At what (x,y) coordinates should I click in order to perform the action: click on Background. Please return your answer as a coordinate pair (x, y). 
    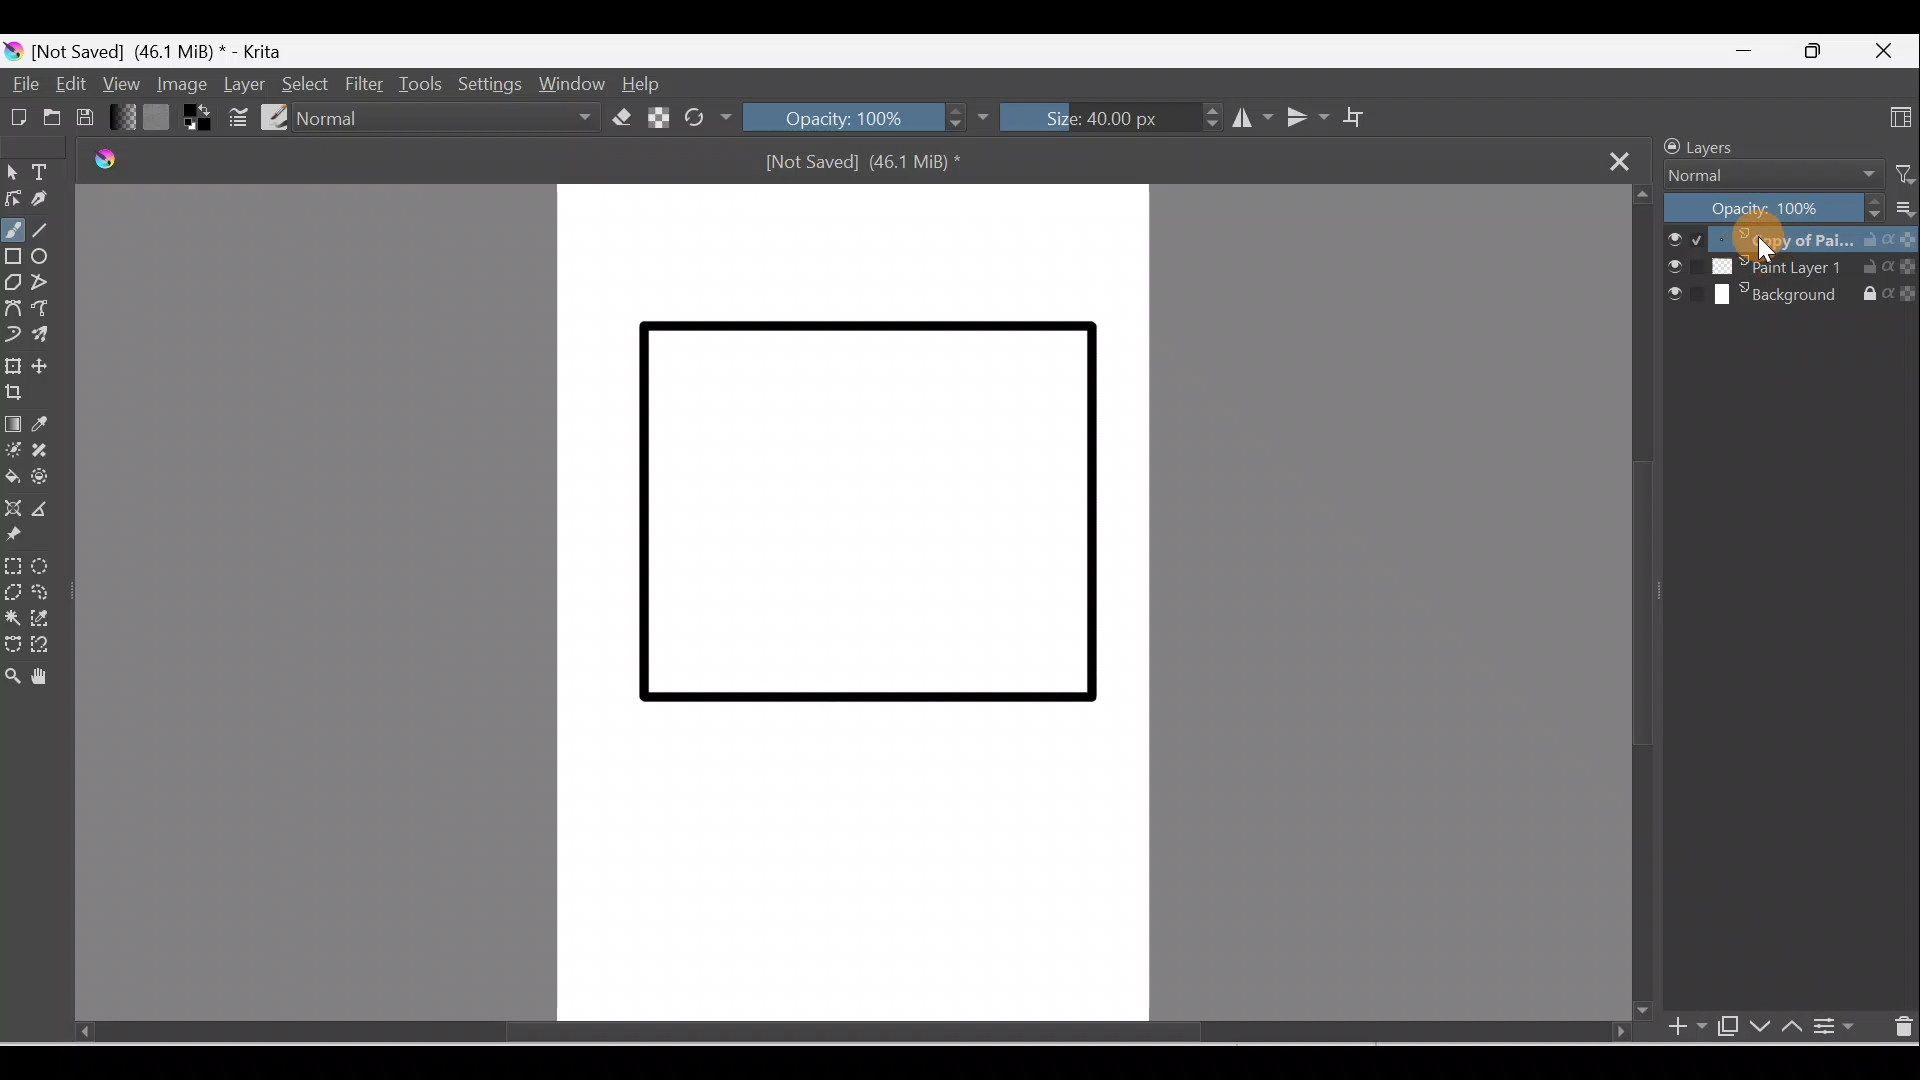
    Looking at the image, I should click on (1792, 298).